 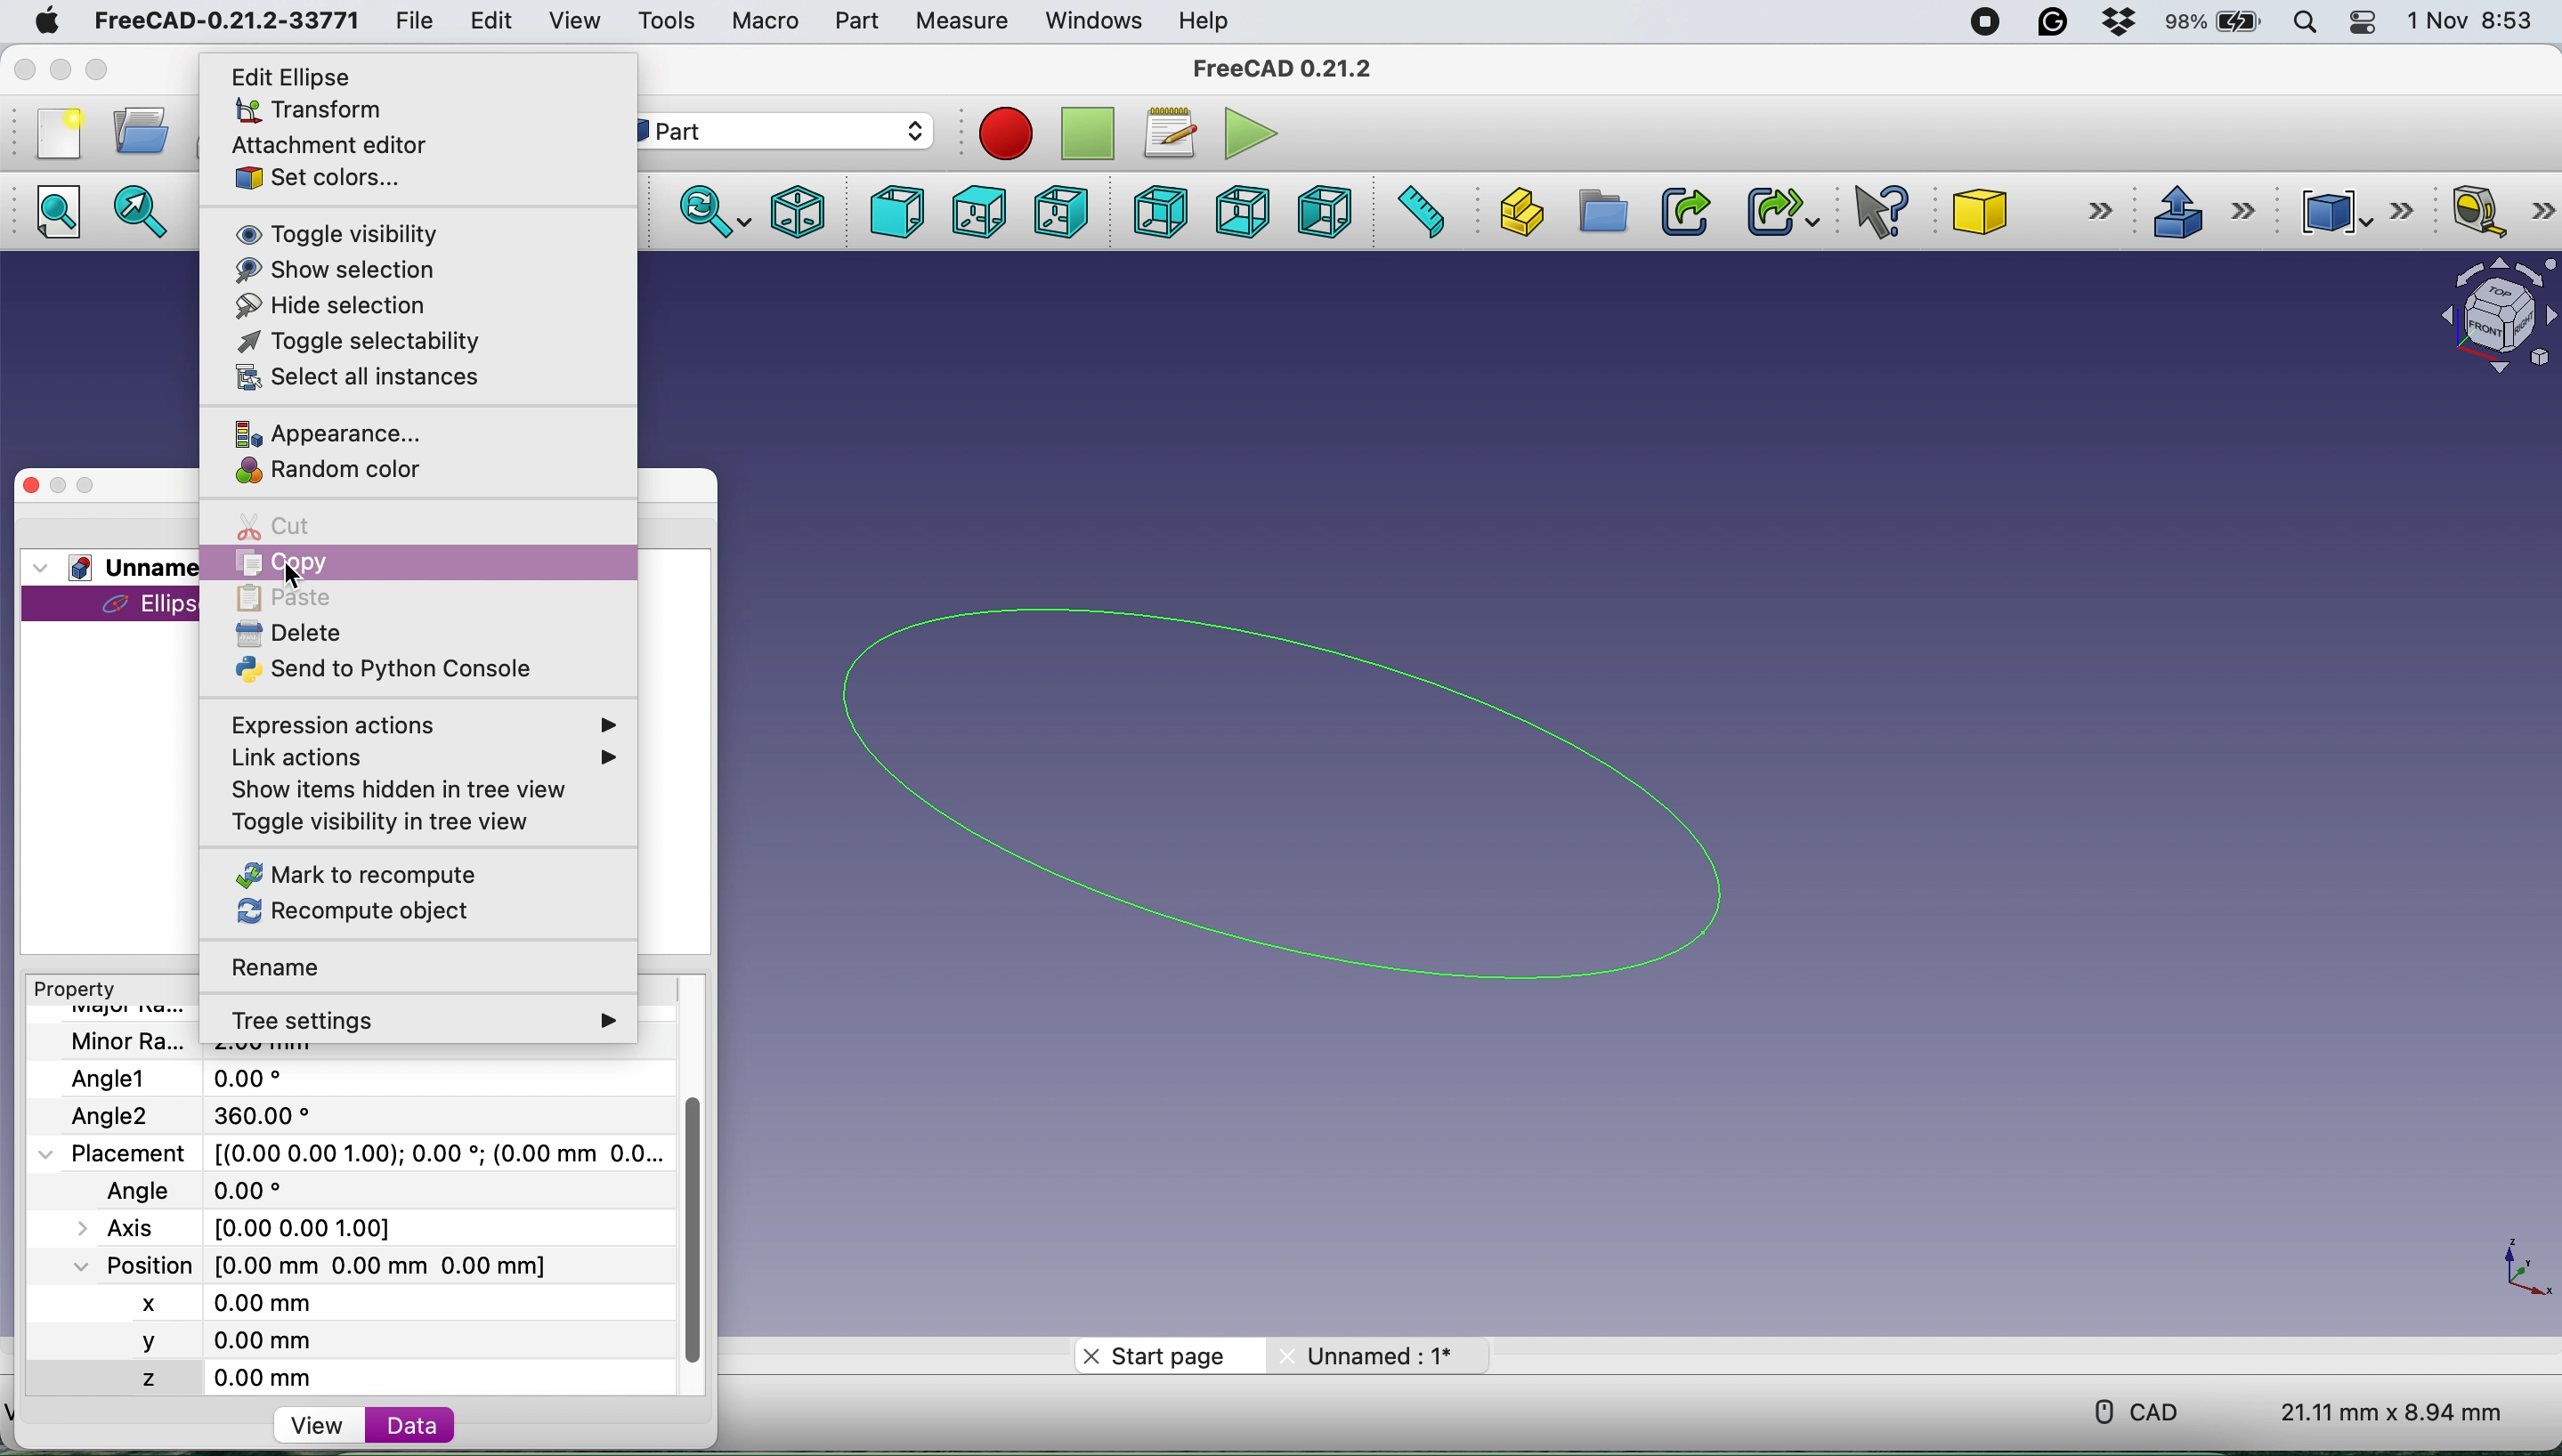 What do you see at coordinates (370, 1153) in the screenshot?
I see `placement` at bounding box center [370, 1153].